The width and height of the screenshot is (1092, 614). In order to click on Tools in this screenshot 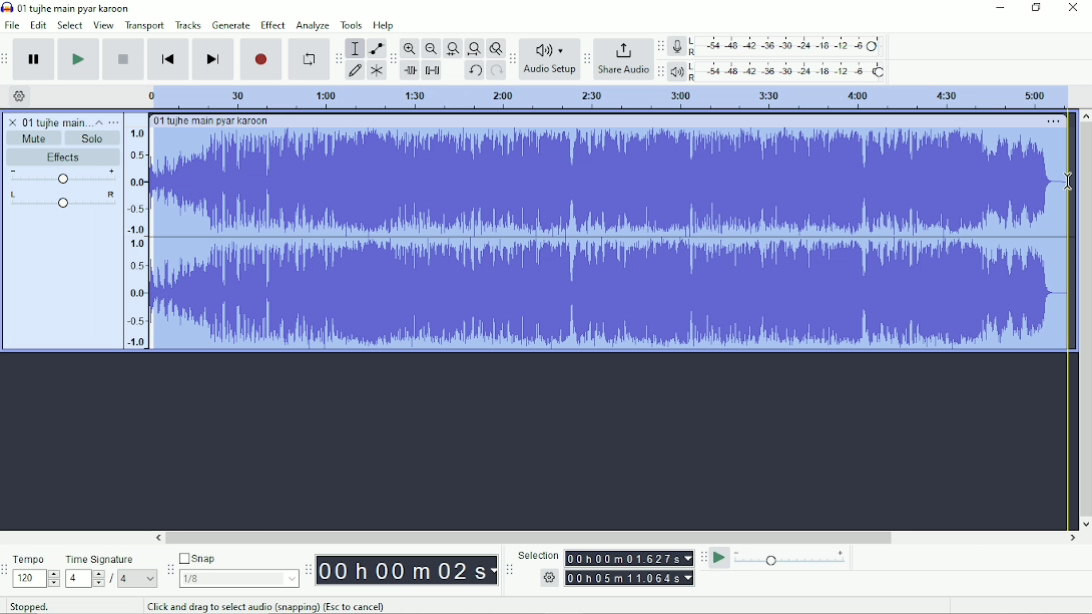, I will do `click(351, 25)`.